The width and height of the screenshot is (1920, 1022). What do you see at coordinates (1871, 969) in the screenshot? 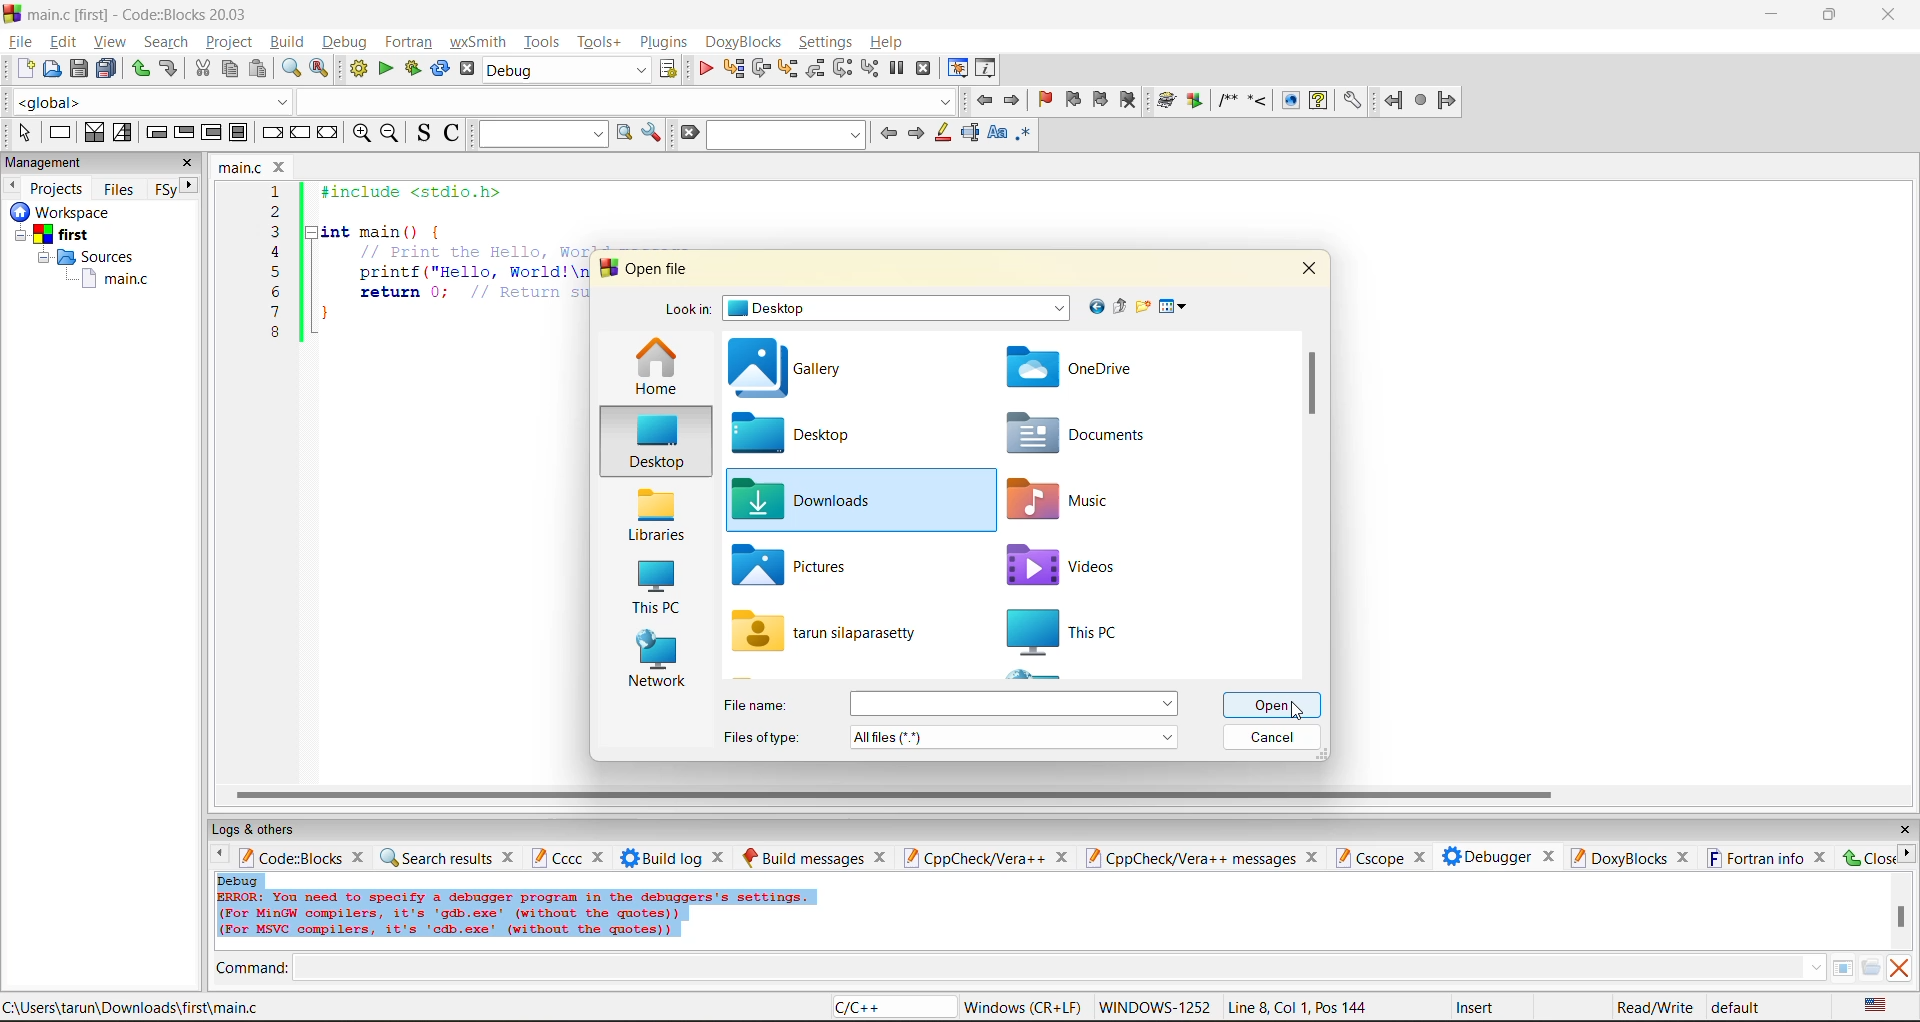
I see `open/browse` at bounding box center [1871, 969].